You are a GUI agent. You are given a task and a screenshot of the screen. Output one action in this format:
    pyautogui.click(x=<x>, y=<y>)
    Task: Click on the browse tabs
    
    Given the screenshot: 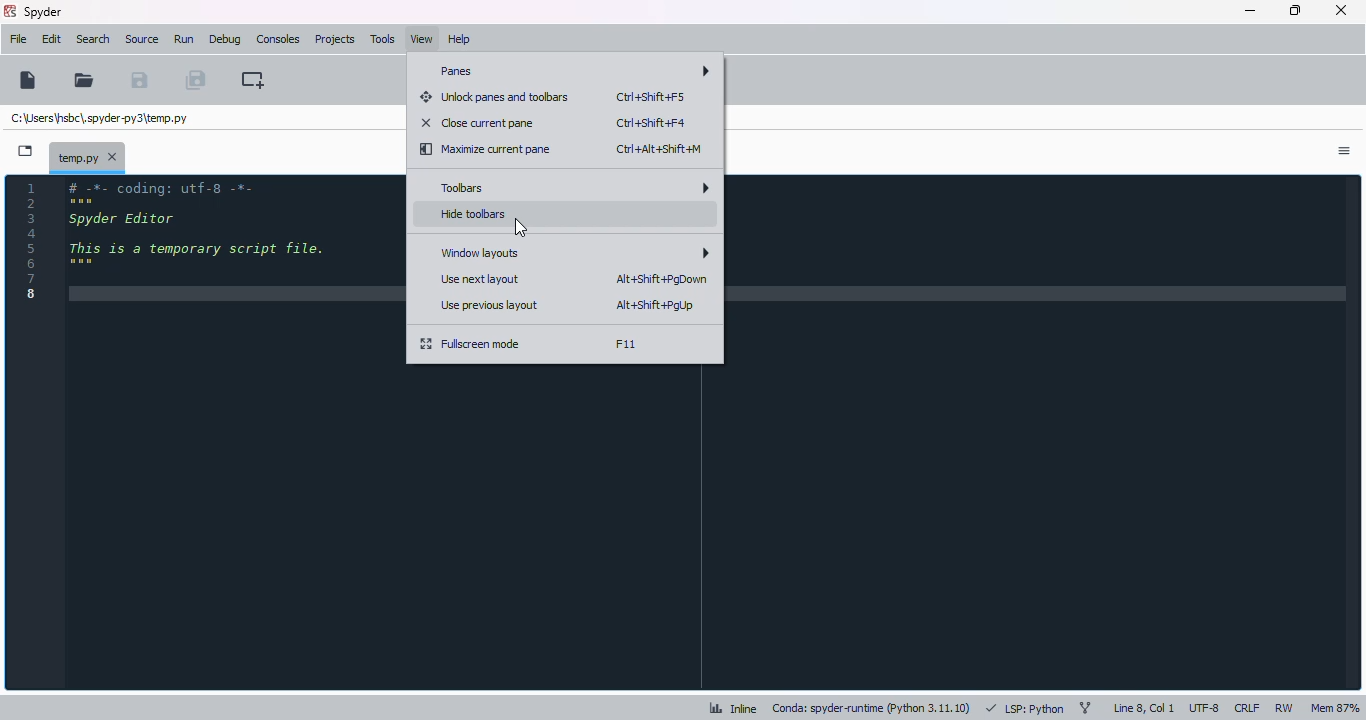 What is the action you would take?
    pyautogui.click(x=25, y=151)
    